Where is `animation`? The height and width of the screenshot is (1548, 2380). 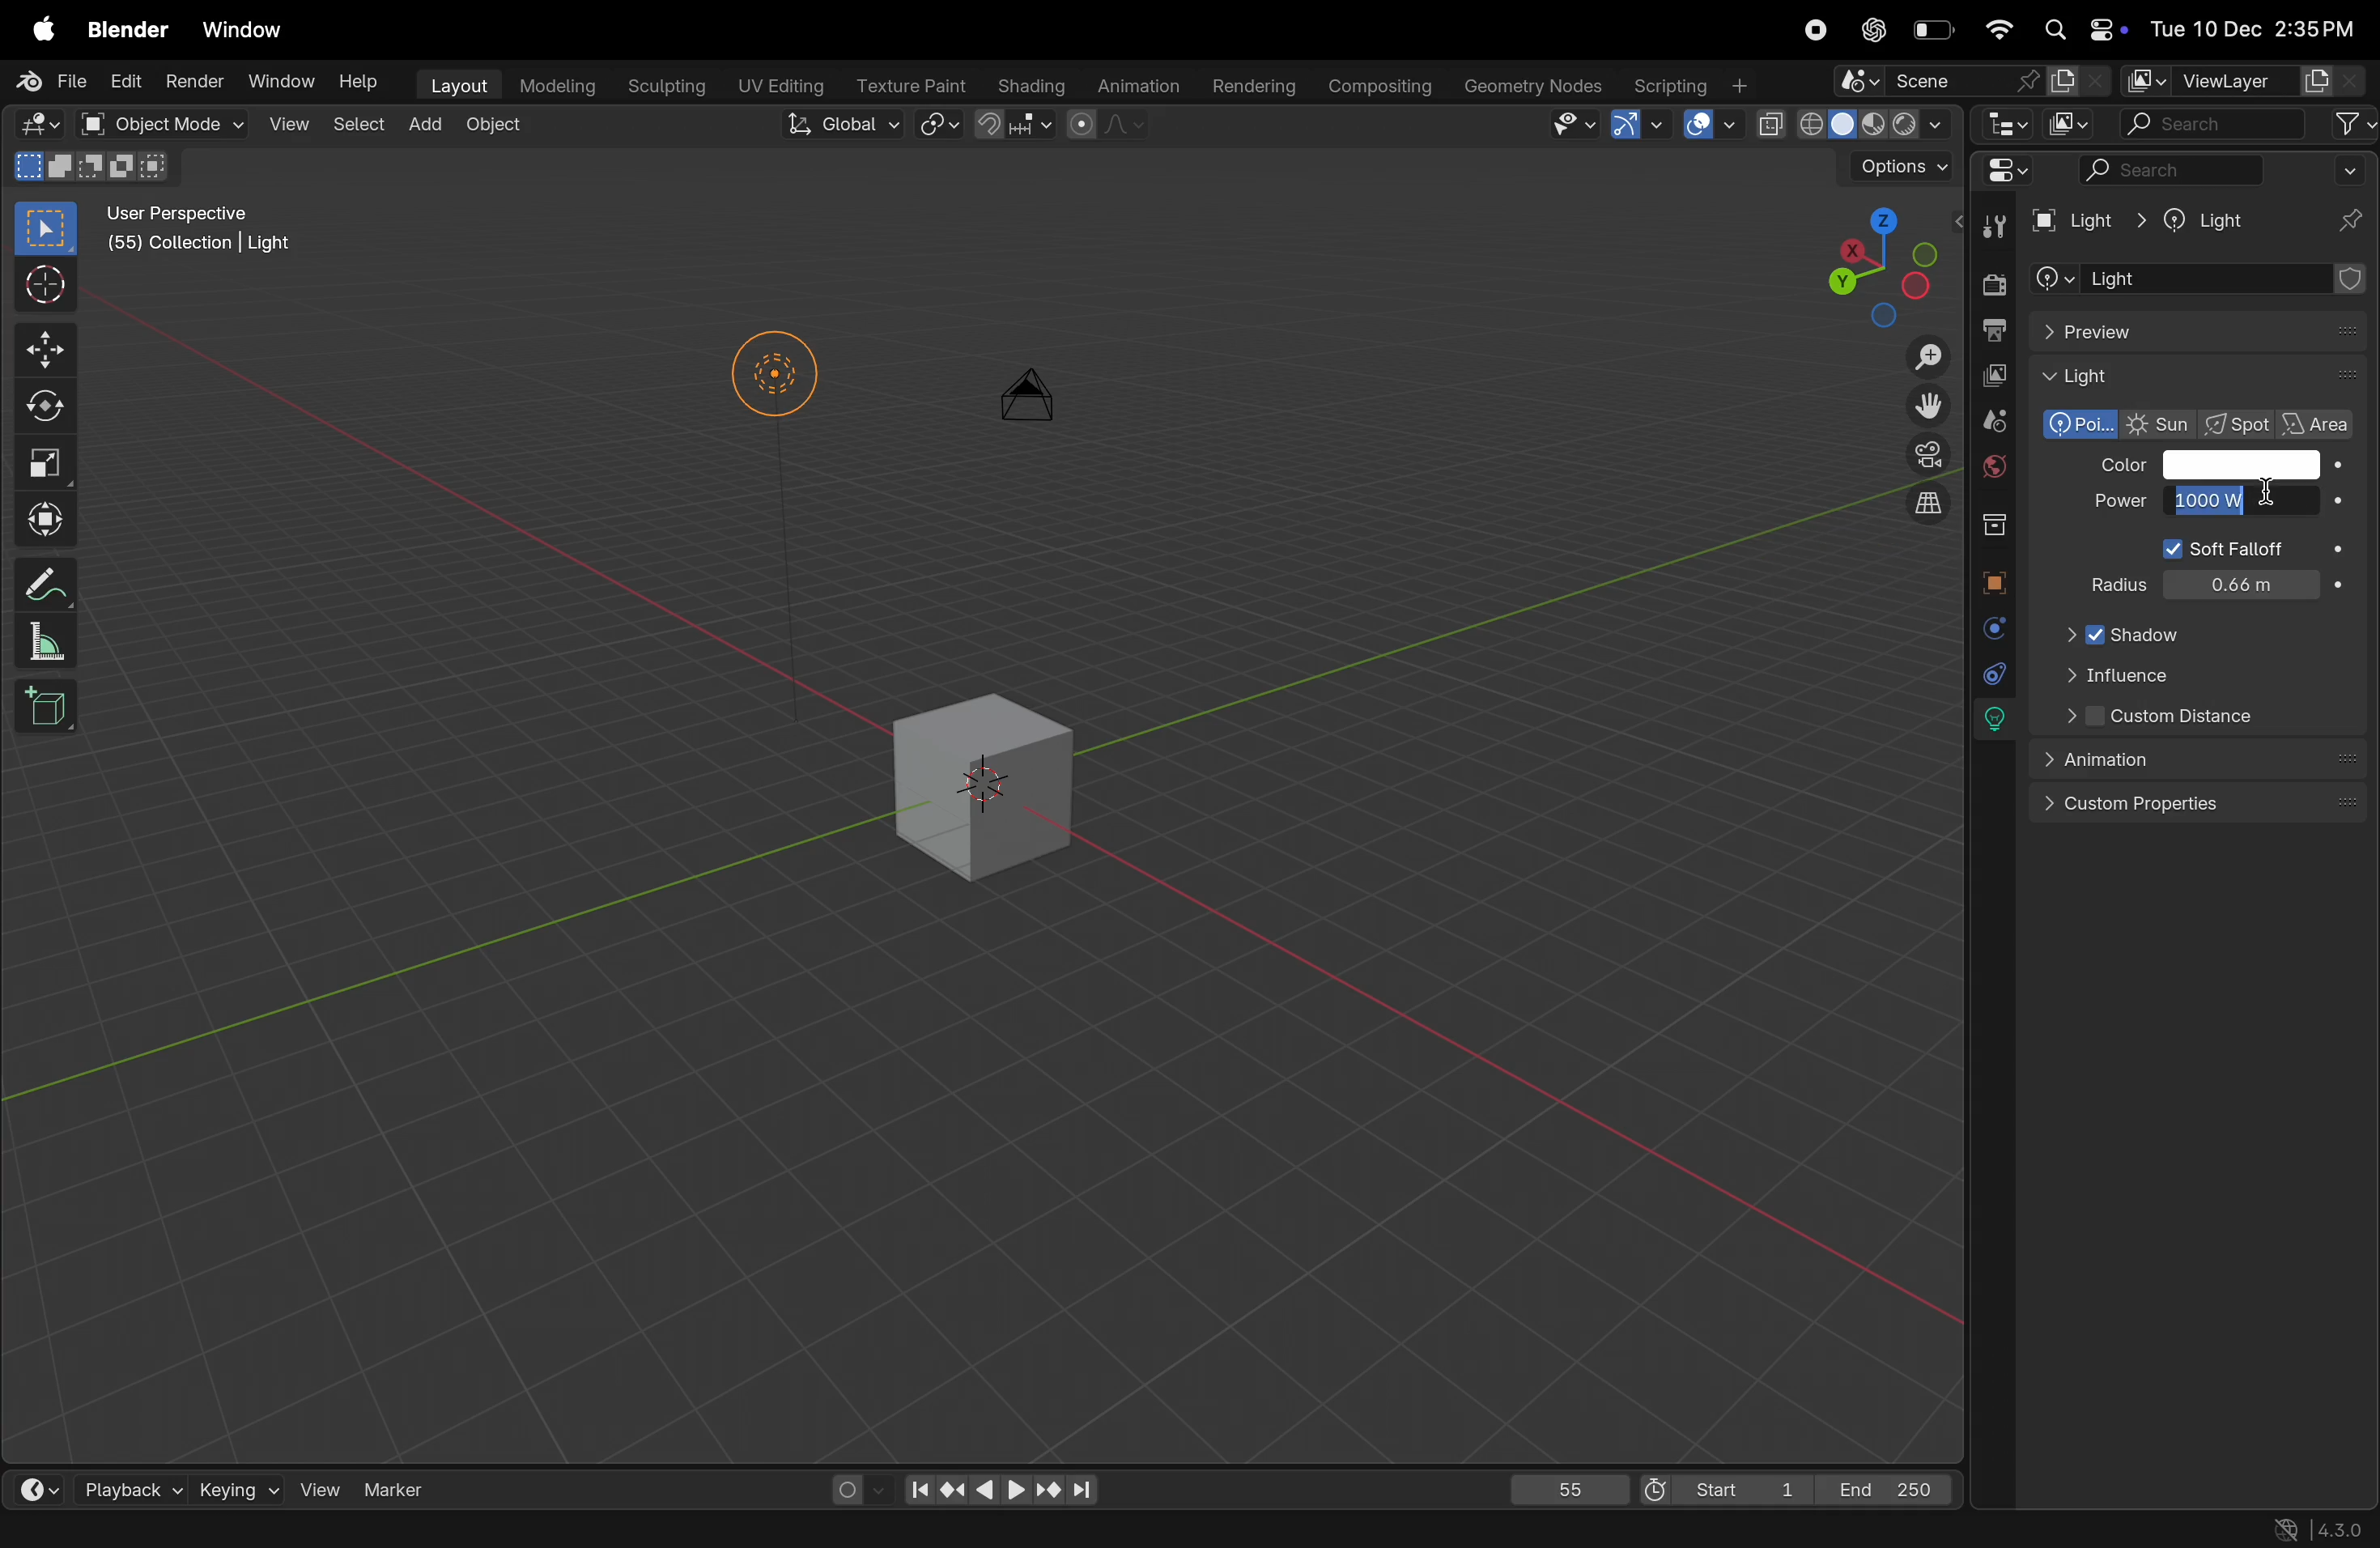 animation is located at coordinates (1138, 85).